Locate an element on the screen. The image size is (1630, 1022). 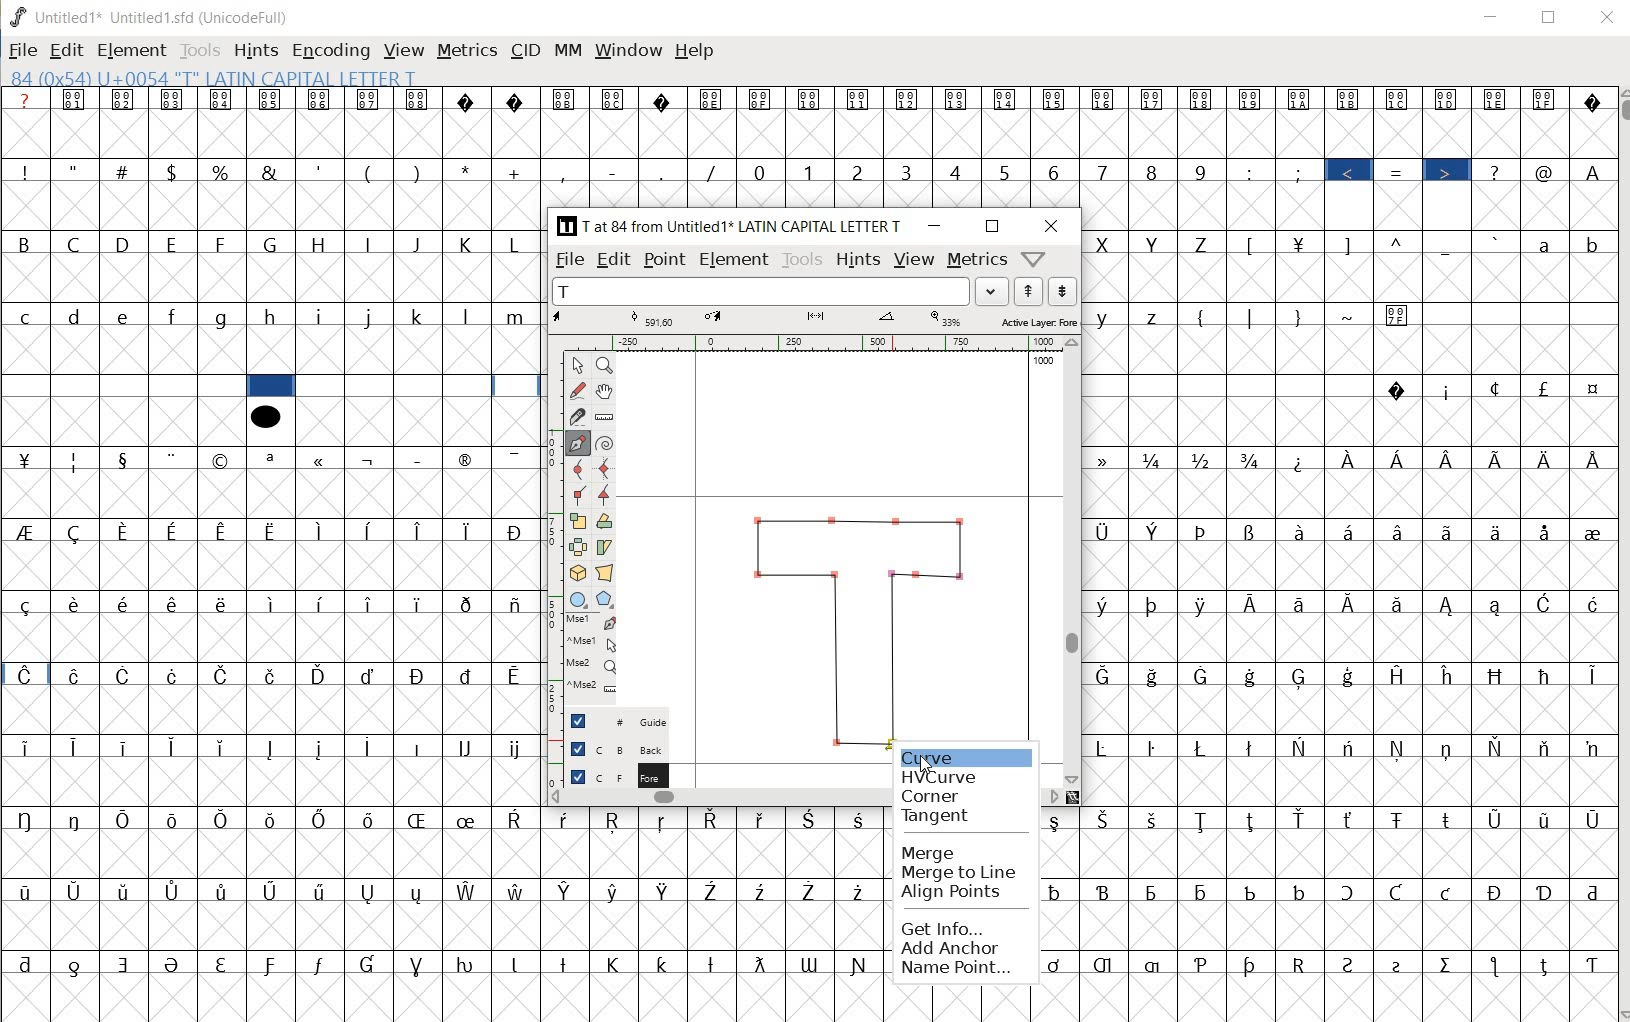
Symbol is located at coordinates (370, 820).